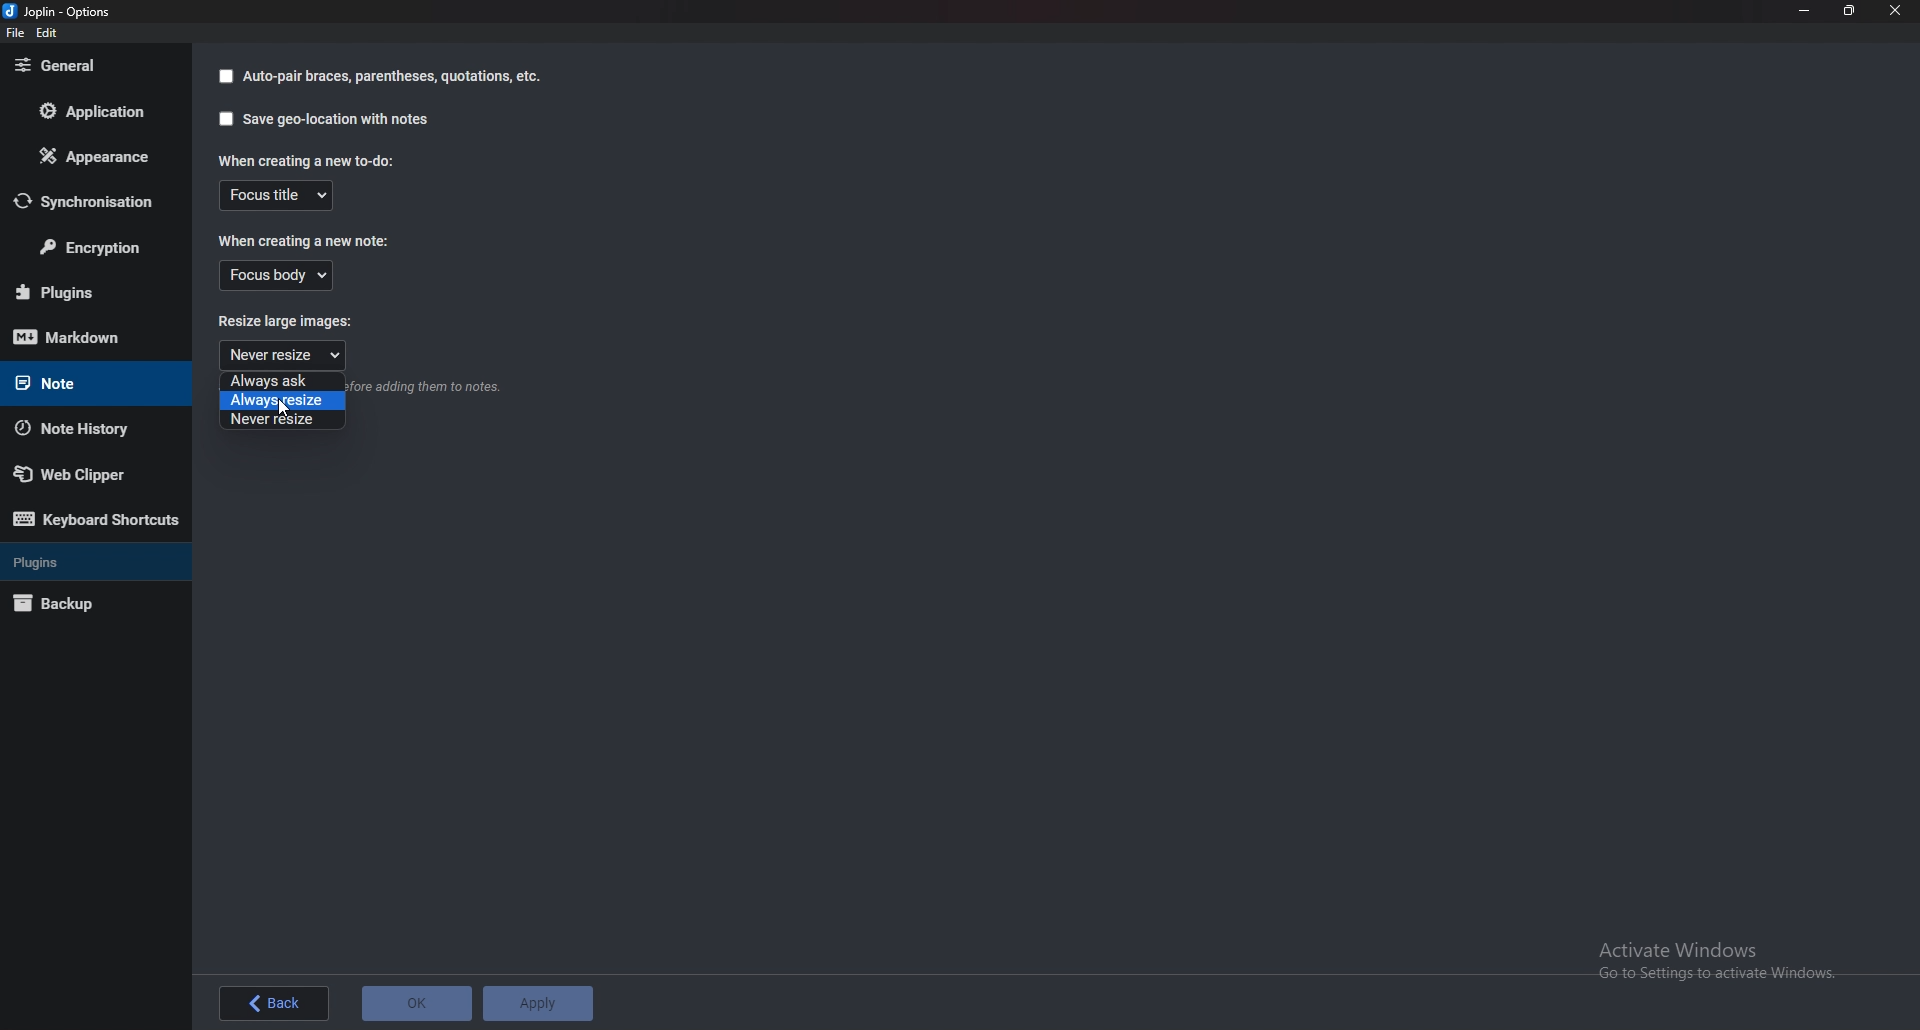 This screenshot has height=1030, width=1920. Describe the element at coordinates (283, 422) in the screenshot. I see `Never resize` at that location.